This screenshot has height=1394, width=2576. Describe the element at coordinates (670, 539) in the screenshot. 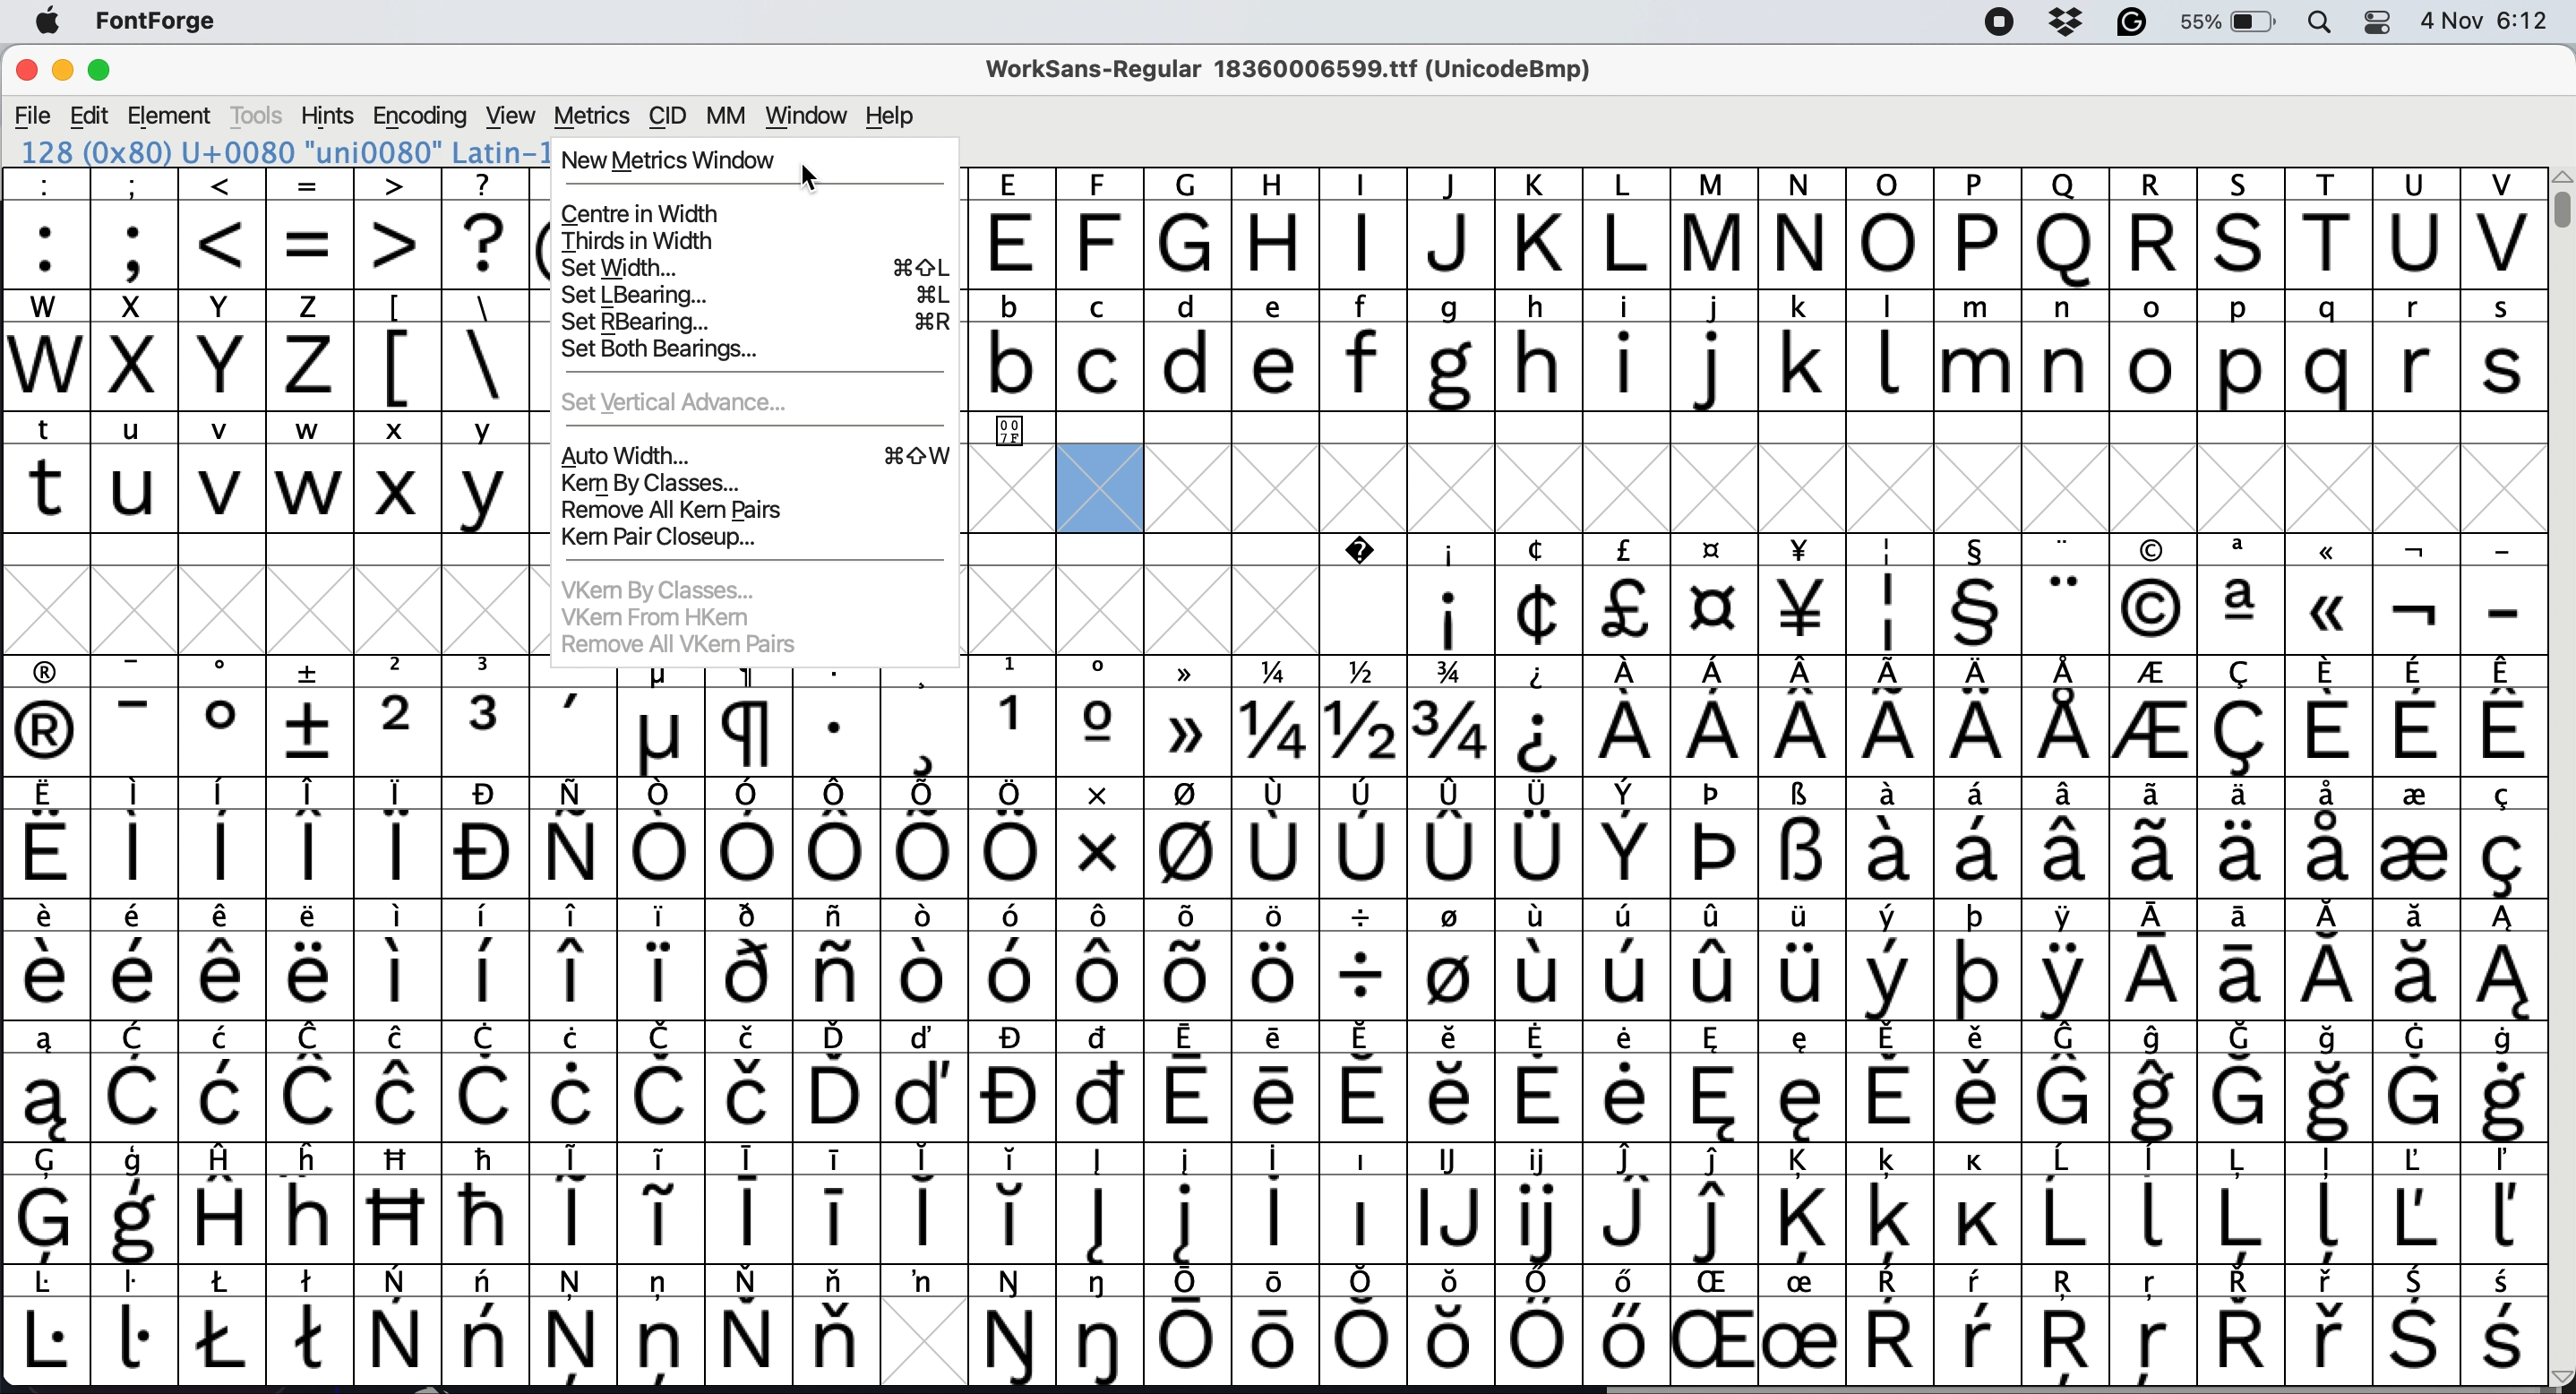

I see `kern pair closeup` at that location.